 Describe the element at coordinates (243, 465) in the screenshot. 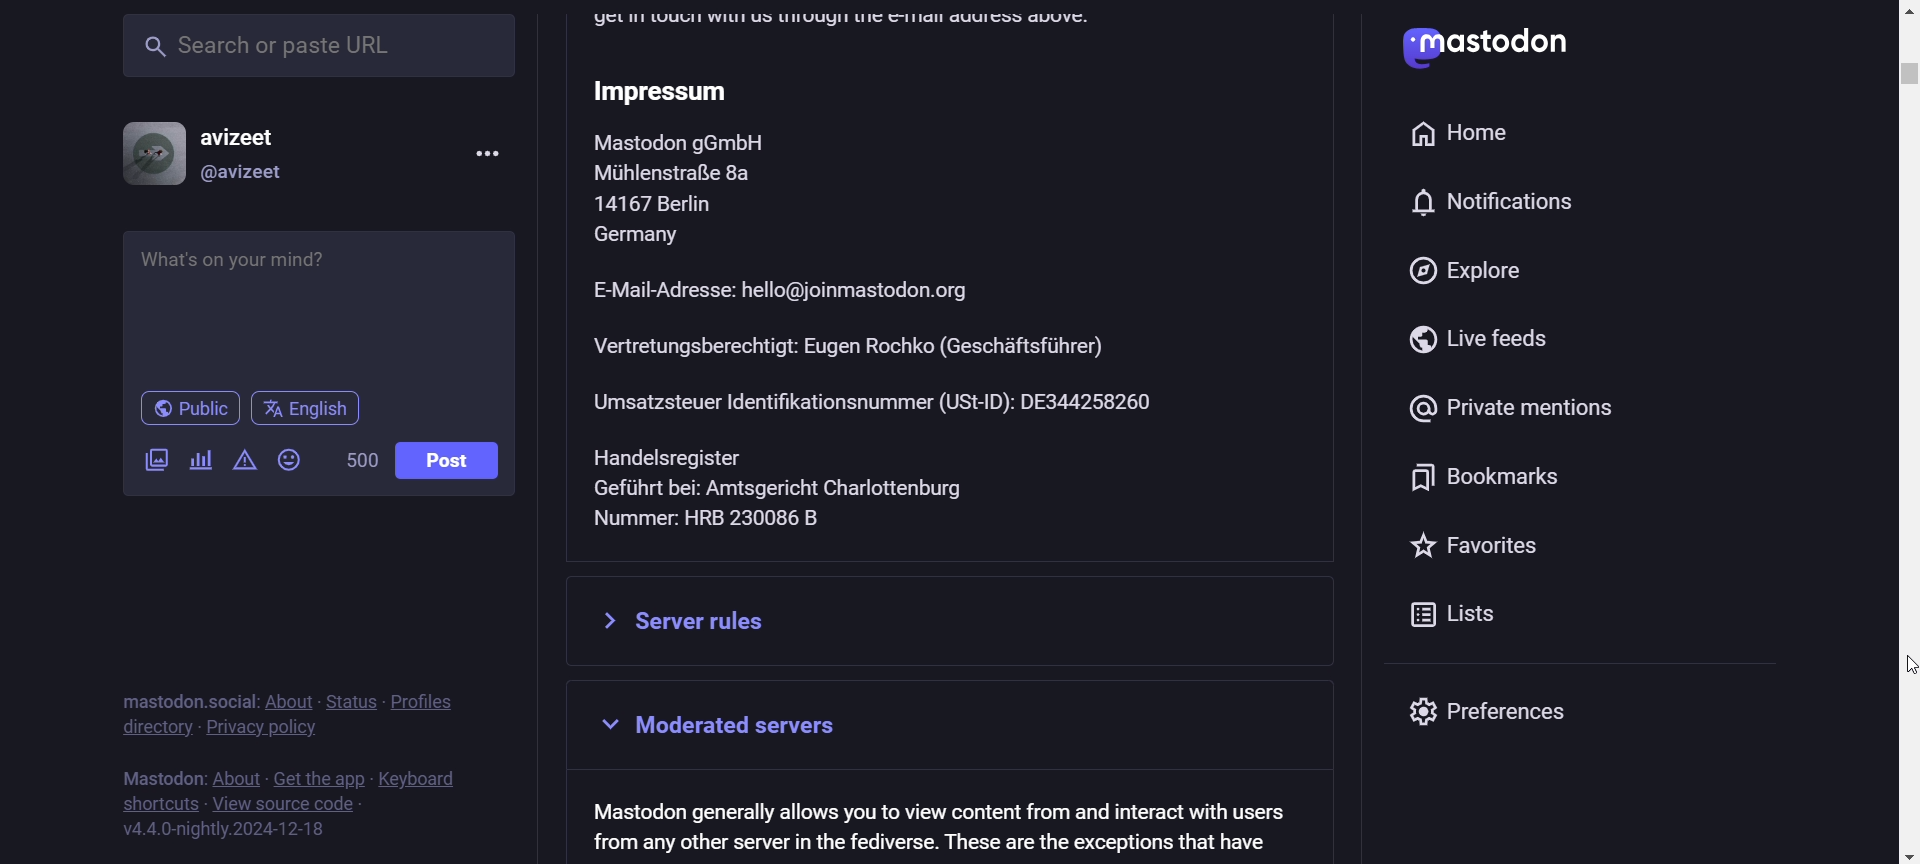

I see `add content warning` at that location.